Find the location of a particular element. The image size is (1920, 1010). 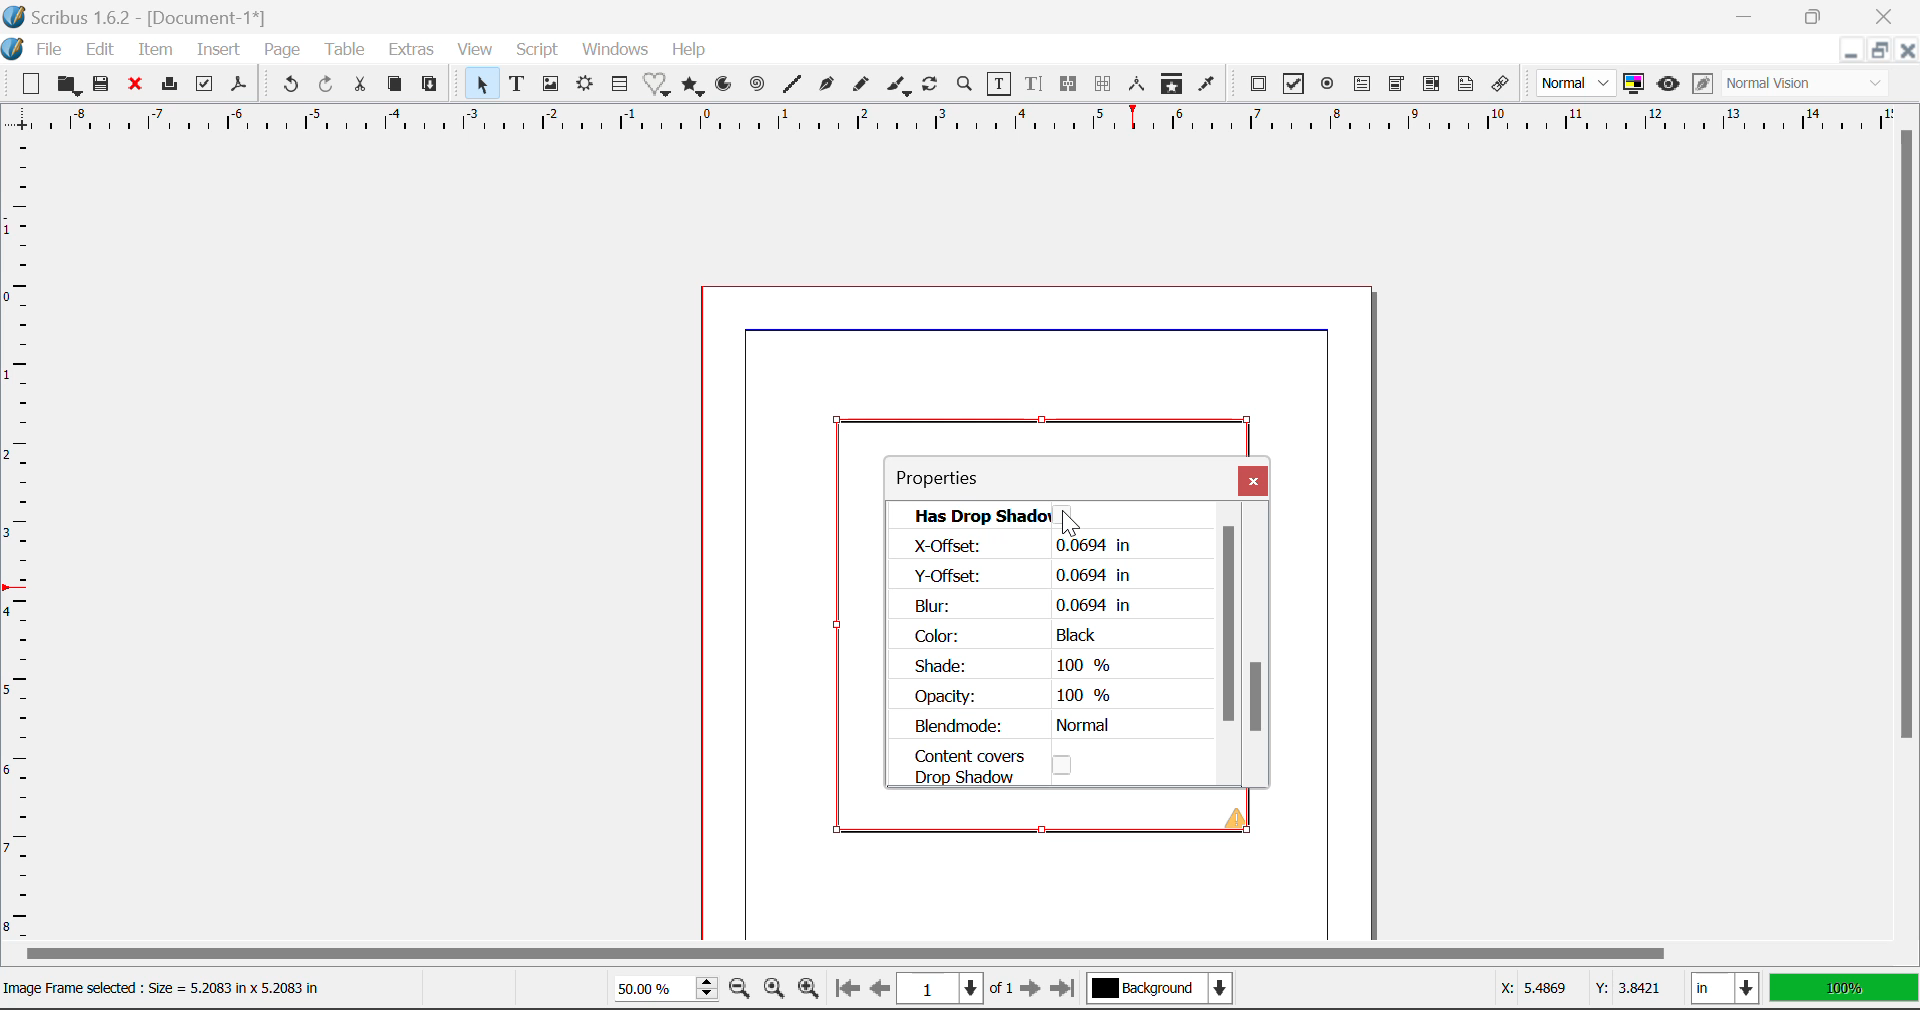

Pdf Text Field is located at coordinates (1364, 87).